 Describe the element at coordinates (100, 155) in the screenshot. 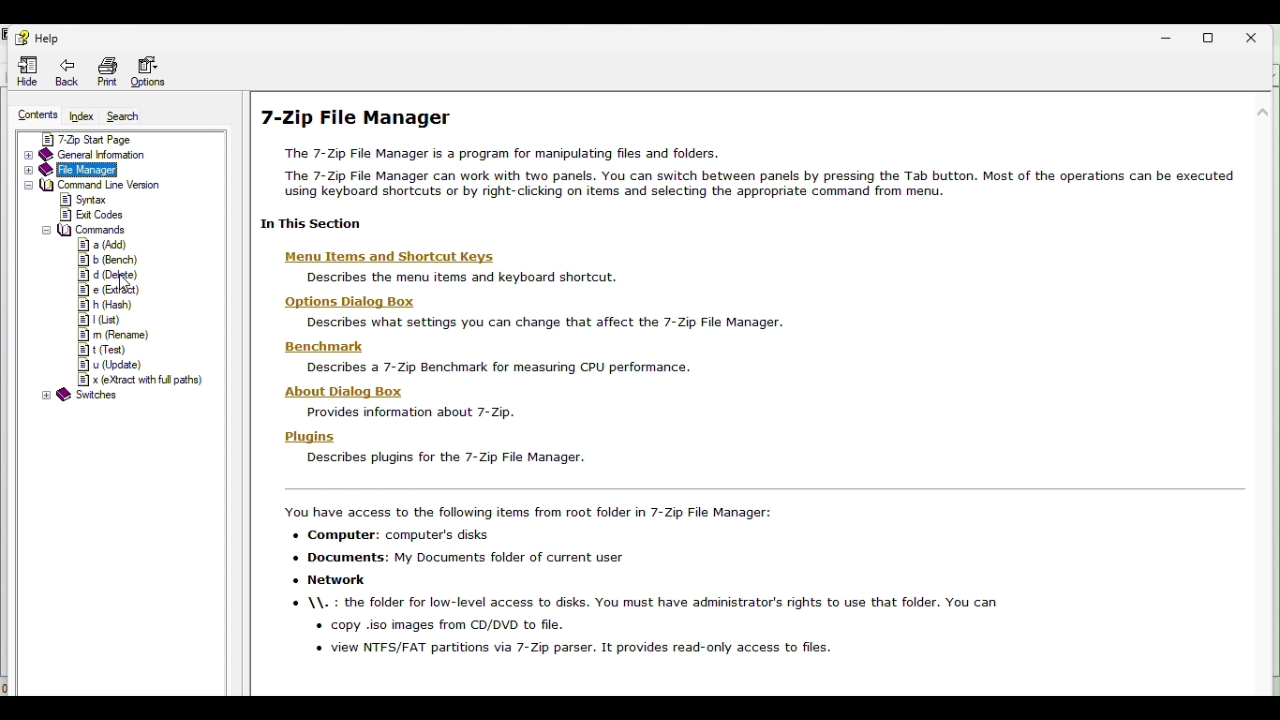

I see `General information` at that location.